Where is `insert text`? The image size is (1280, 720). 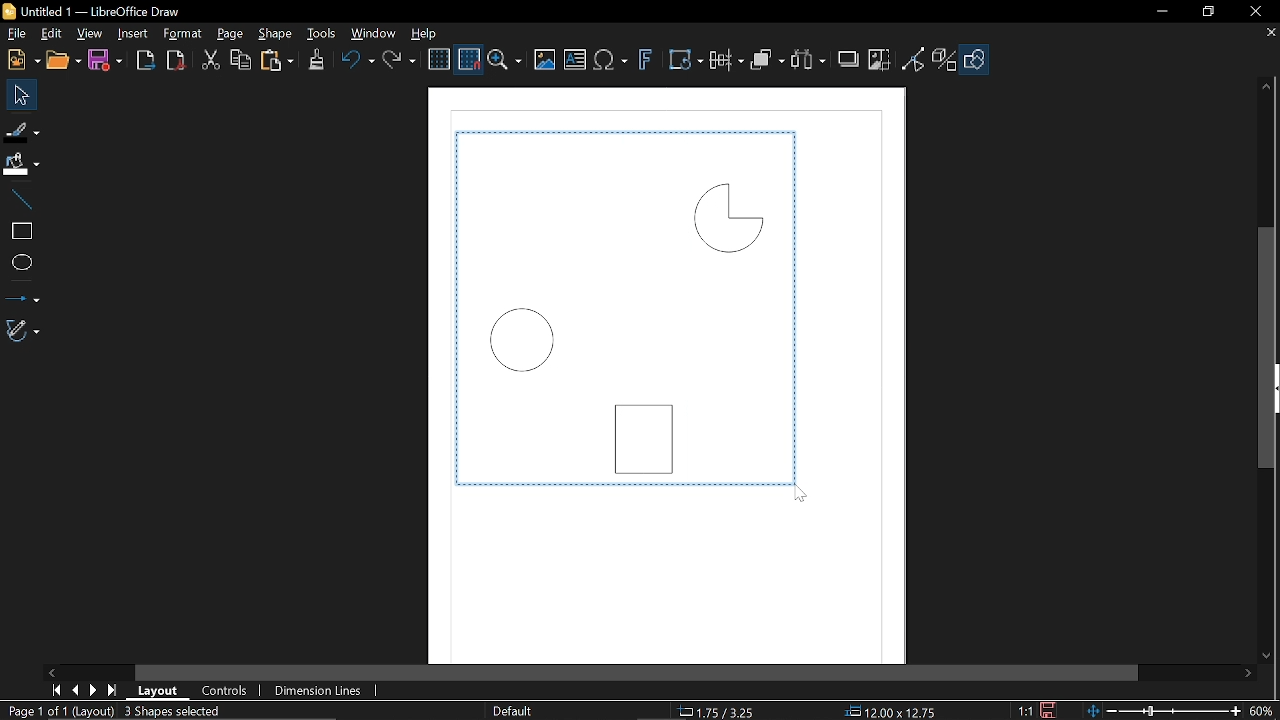 insert text is located at coordinates (575, 59).